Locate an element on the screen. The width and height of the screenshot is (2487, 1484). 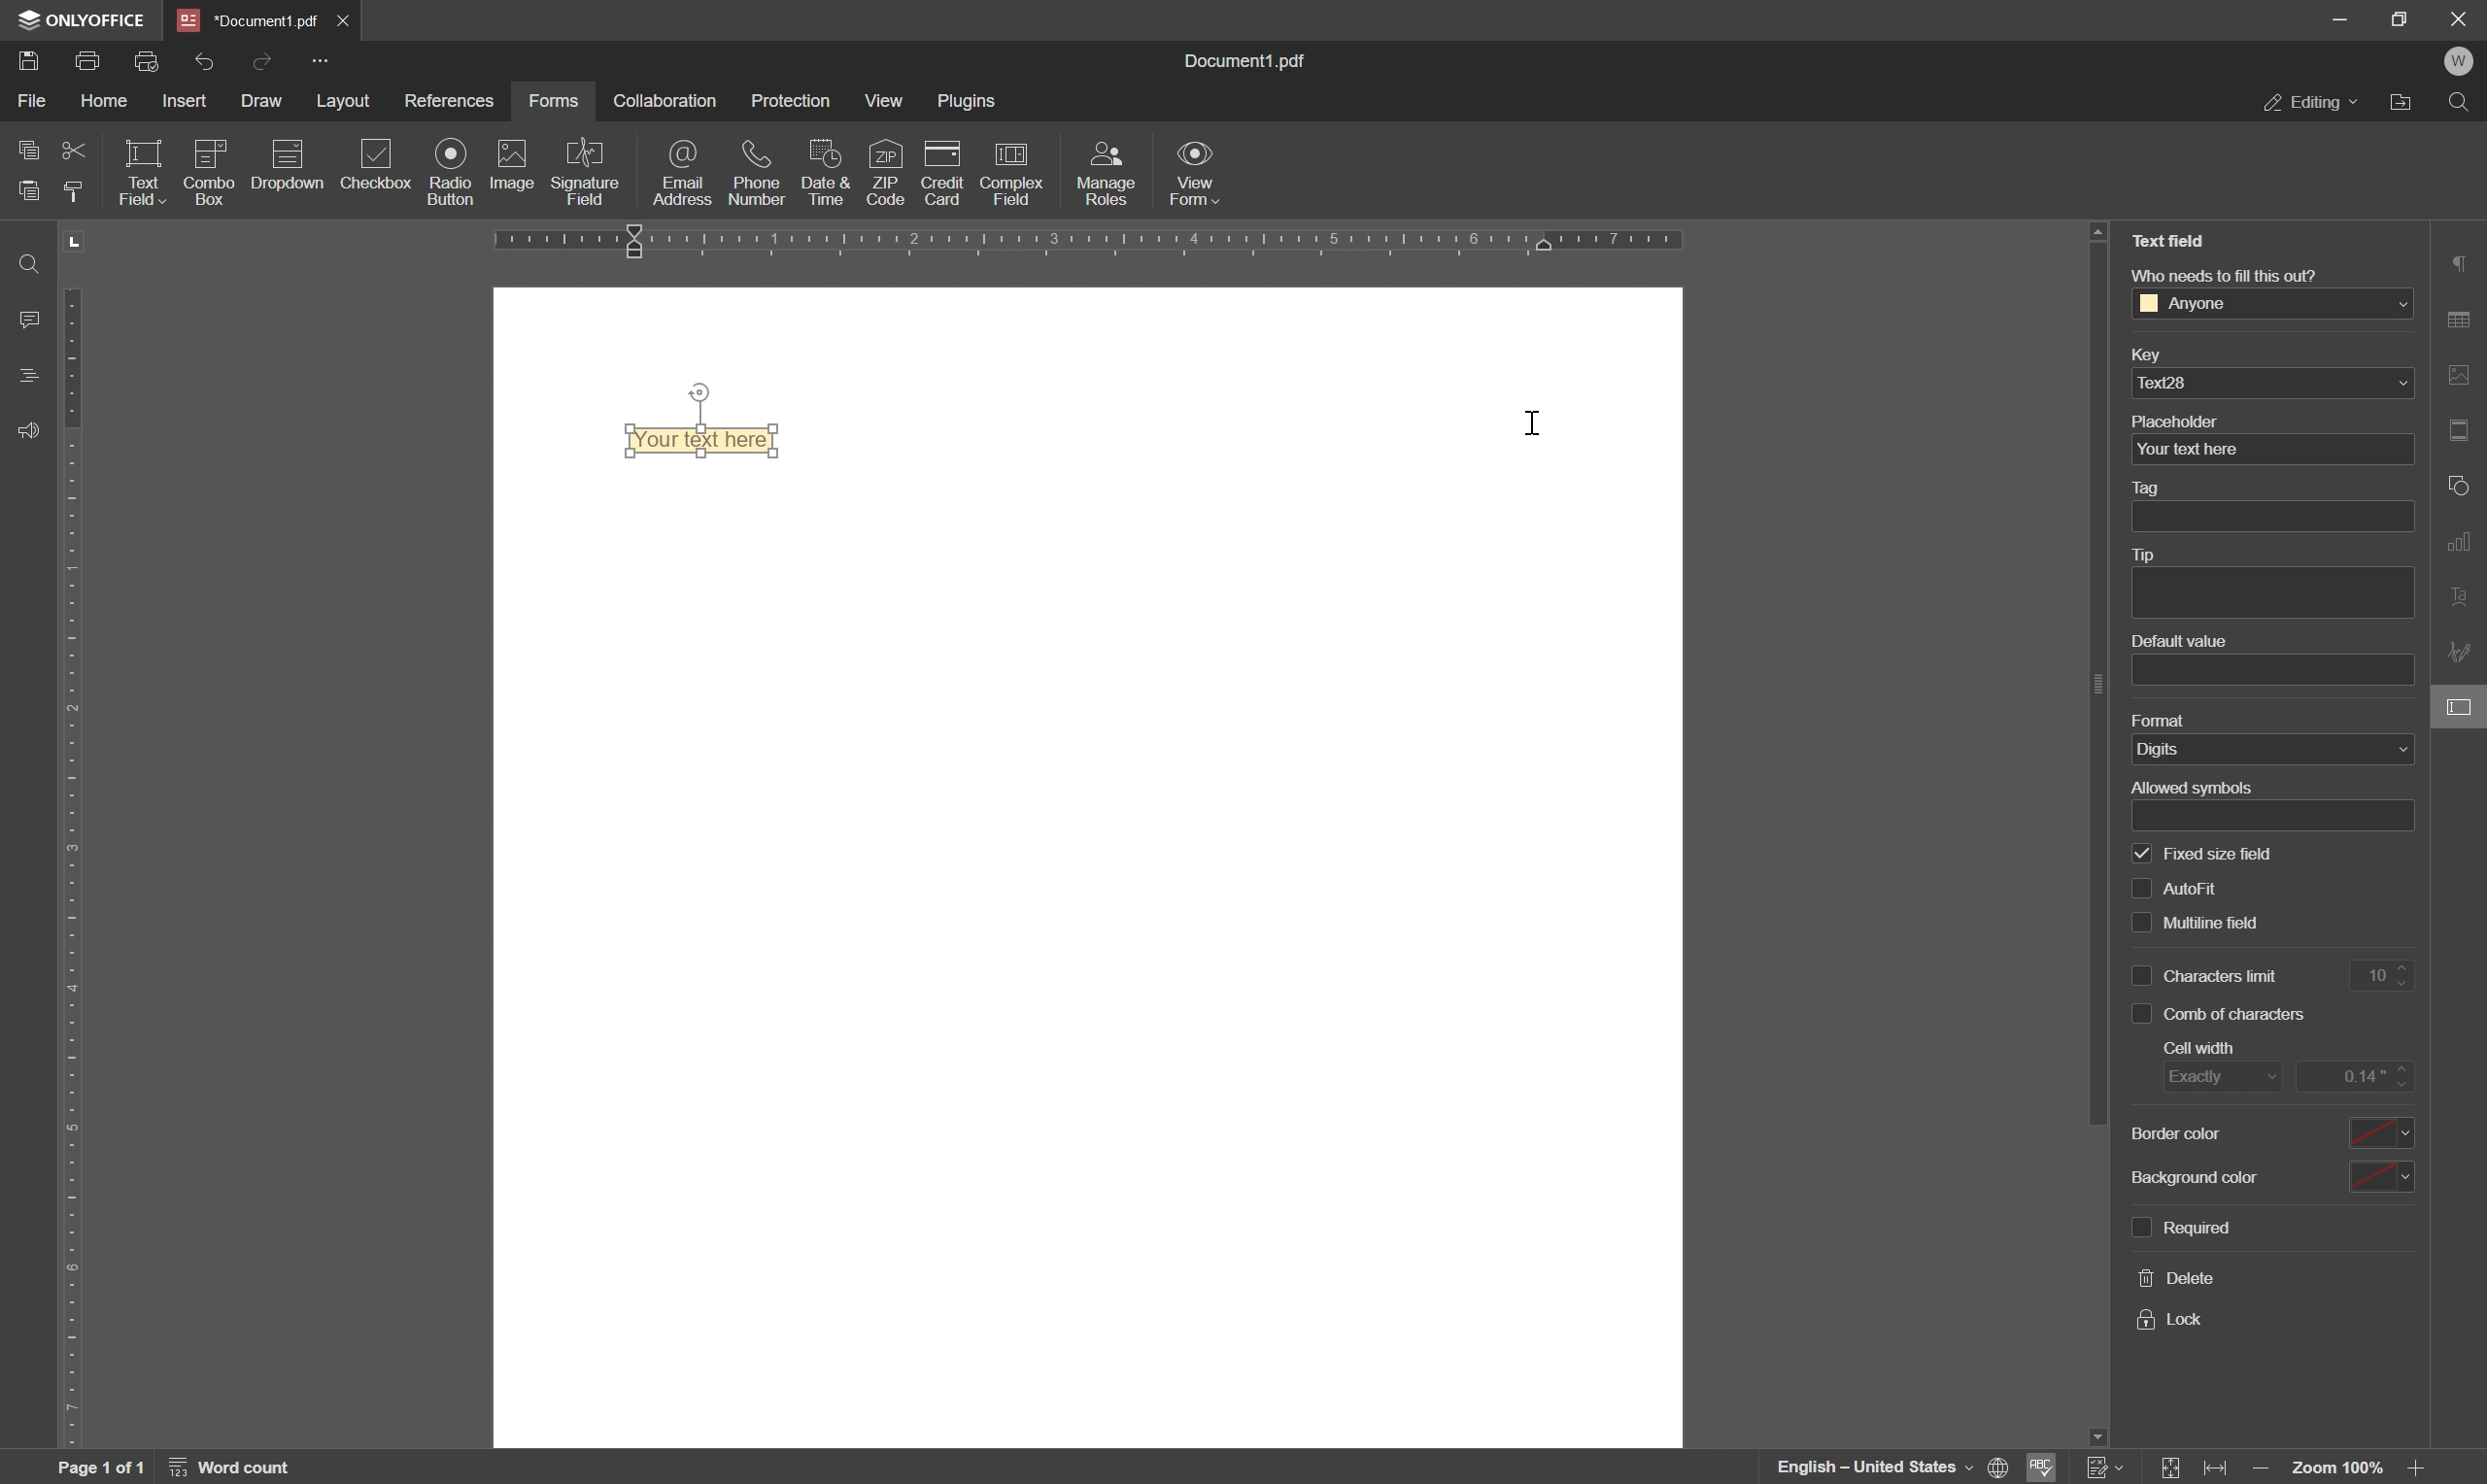
comments is located at coordinates (27, 319).